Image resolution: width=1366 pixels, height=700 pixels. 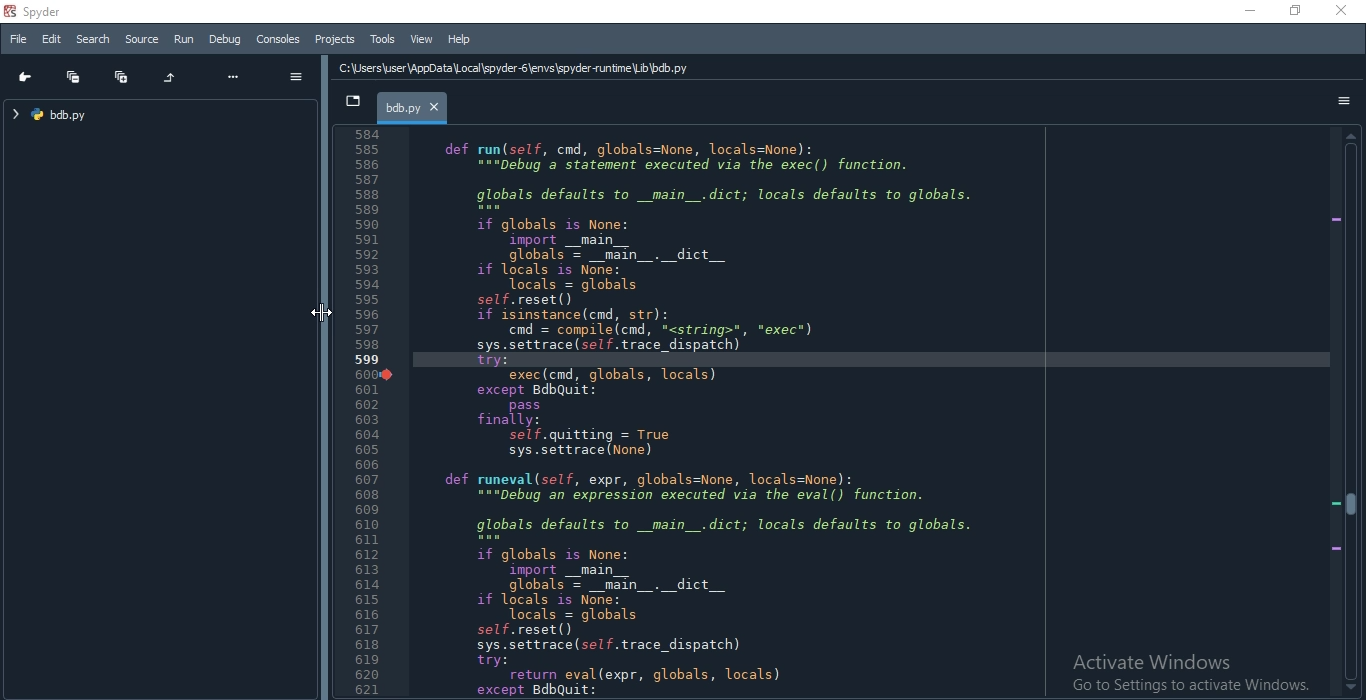 I want to click on Line Number, so click(x=369, y=413).